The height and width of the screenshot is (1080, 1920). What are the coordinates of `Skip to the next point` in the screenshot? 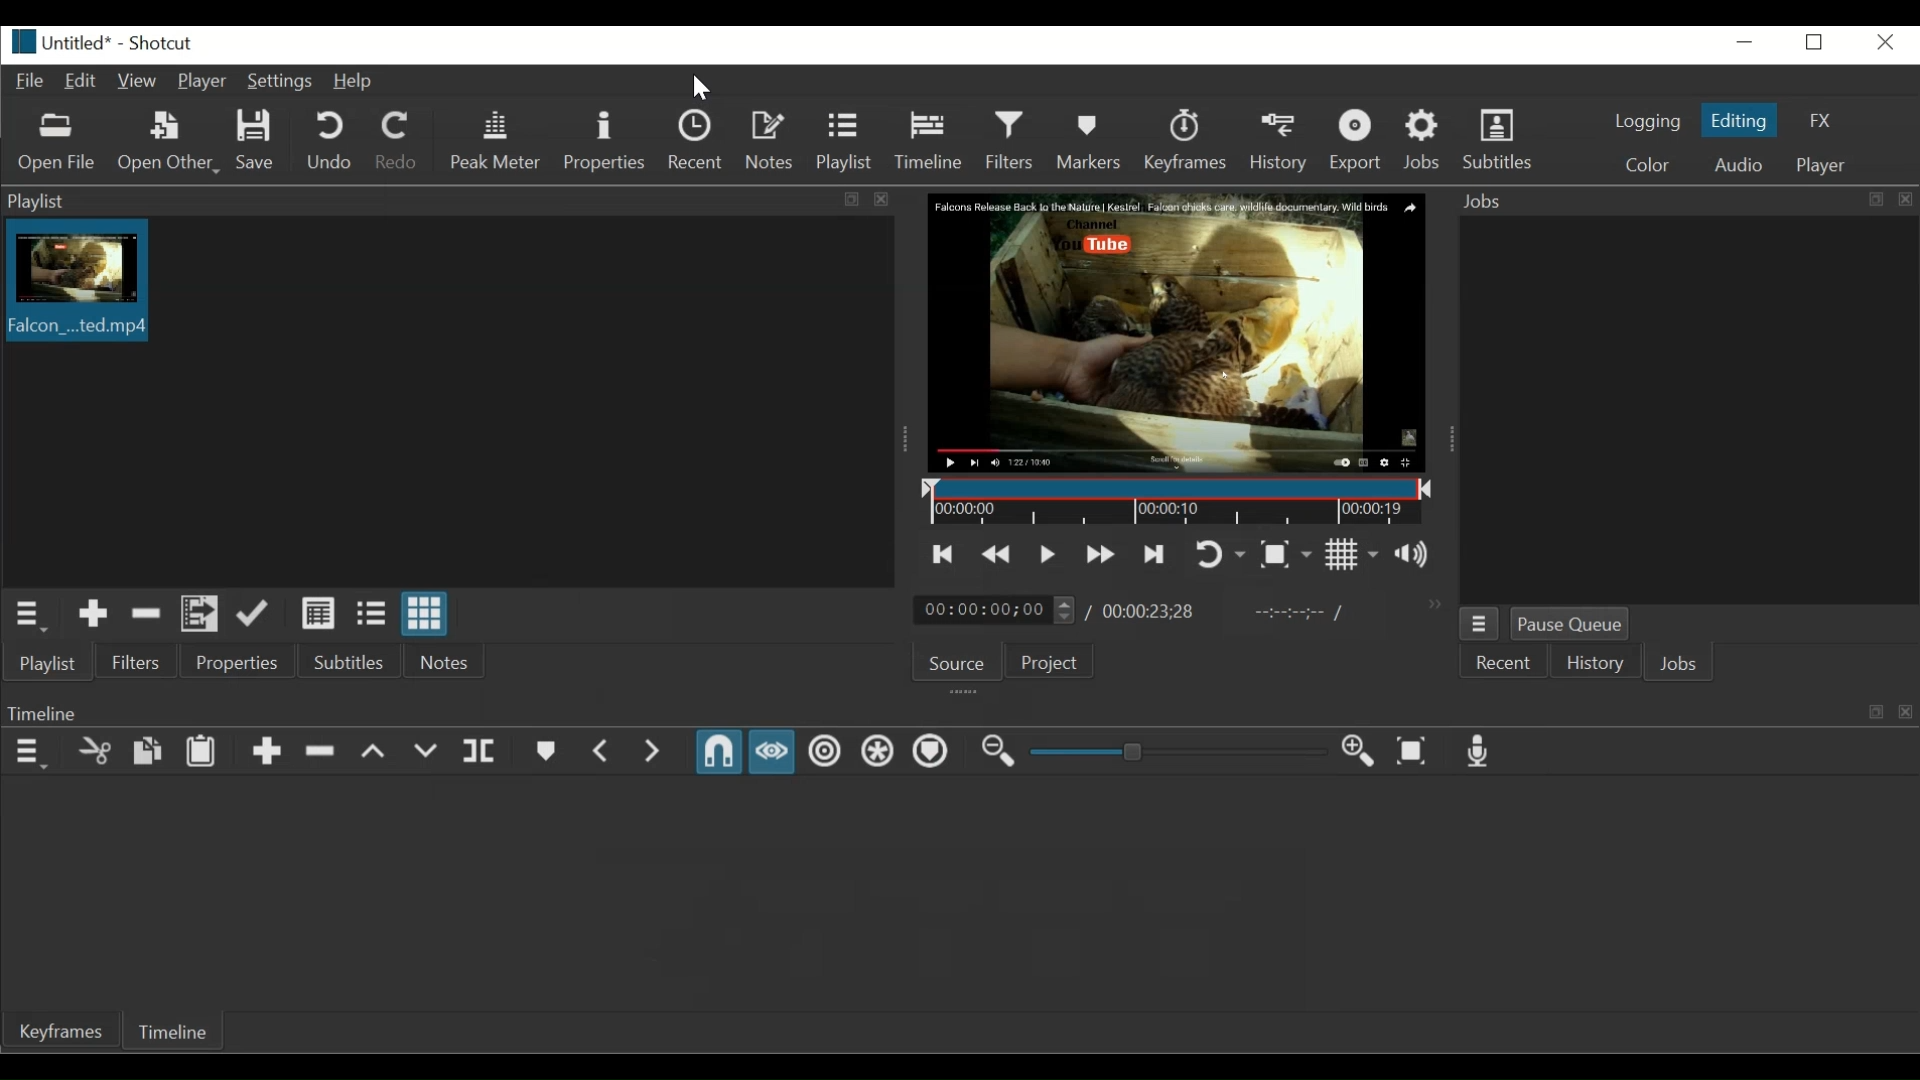 It's located at (1153, 553).